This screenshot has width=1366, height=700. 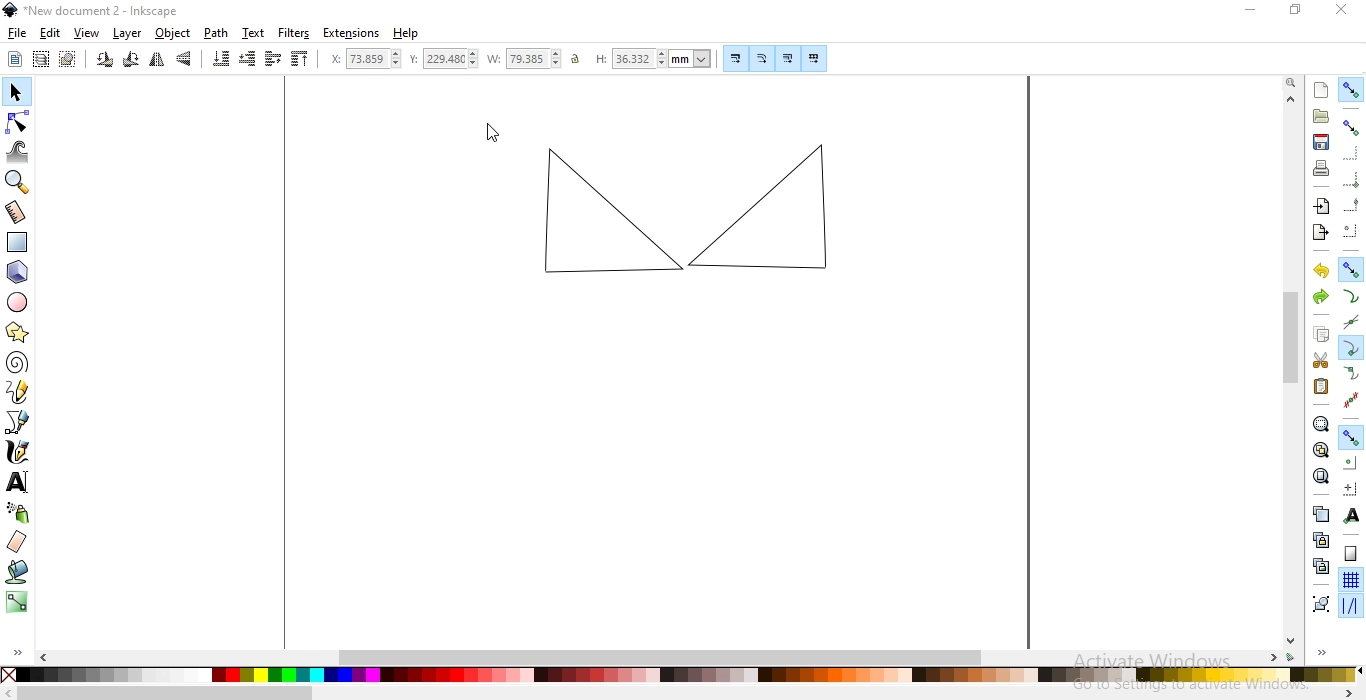 What do you see at coordinates (1350, 437) in the screenshot?
I see `snap other points ` at bounding box center [1350, 437].